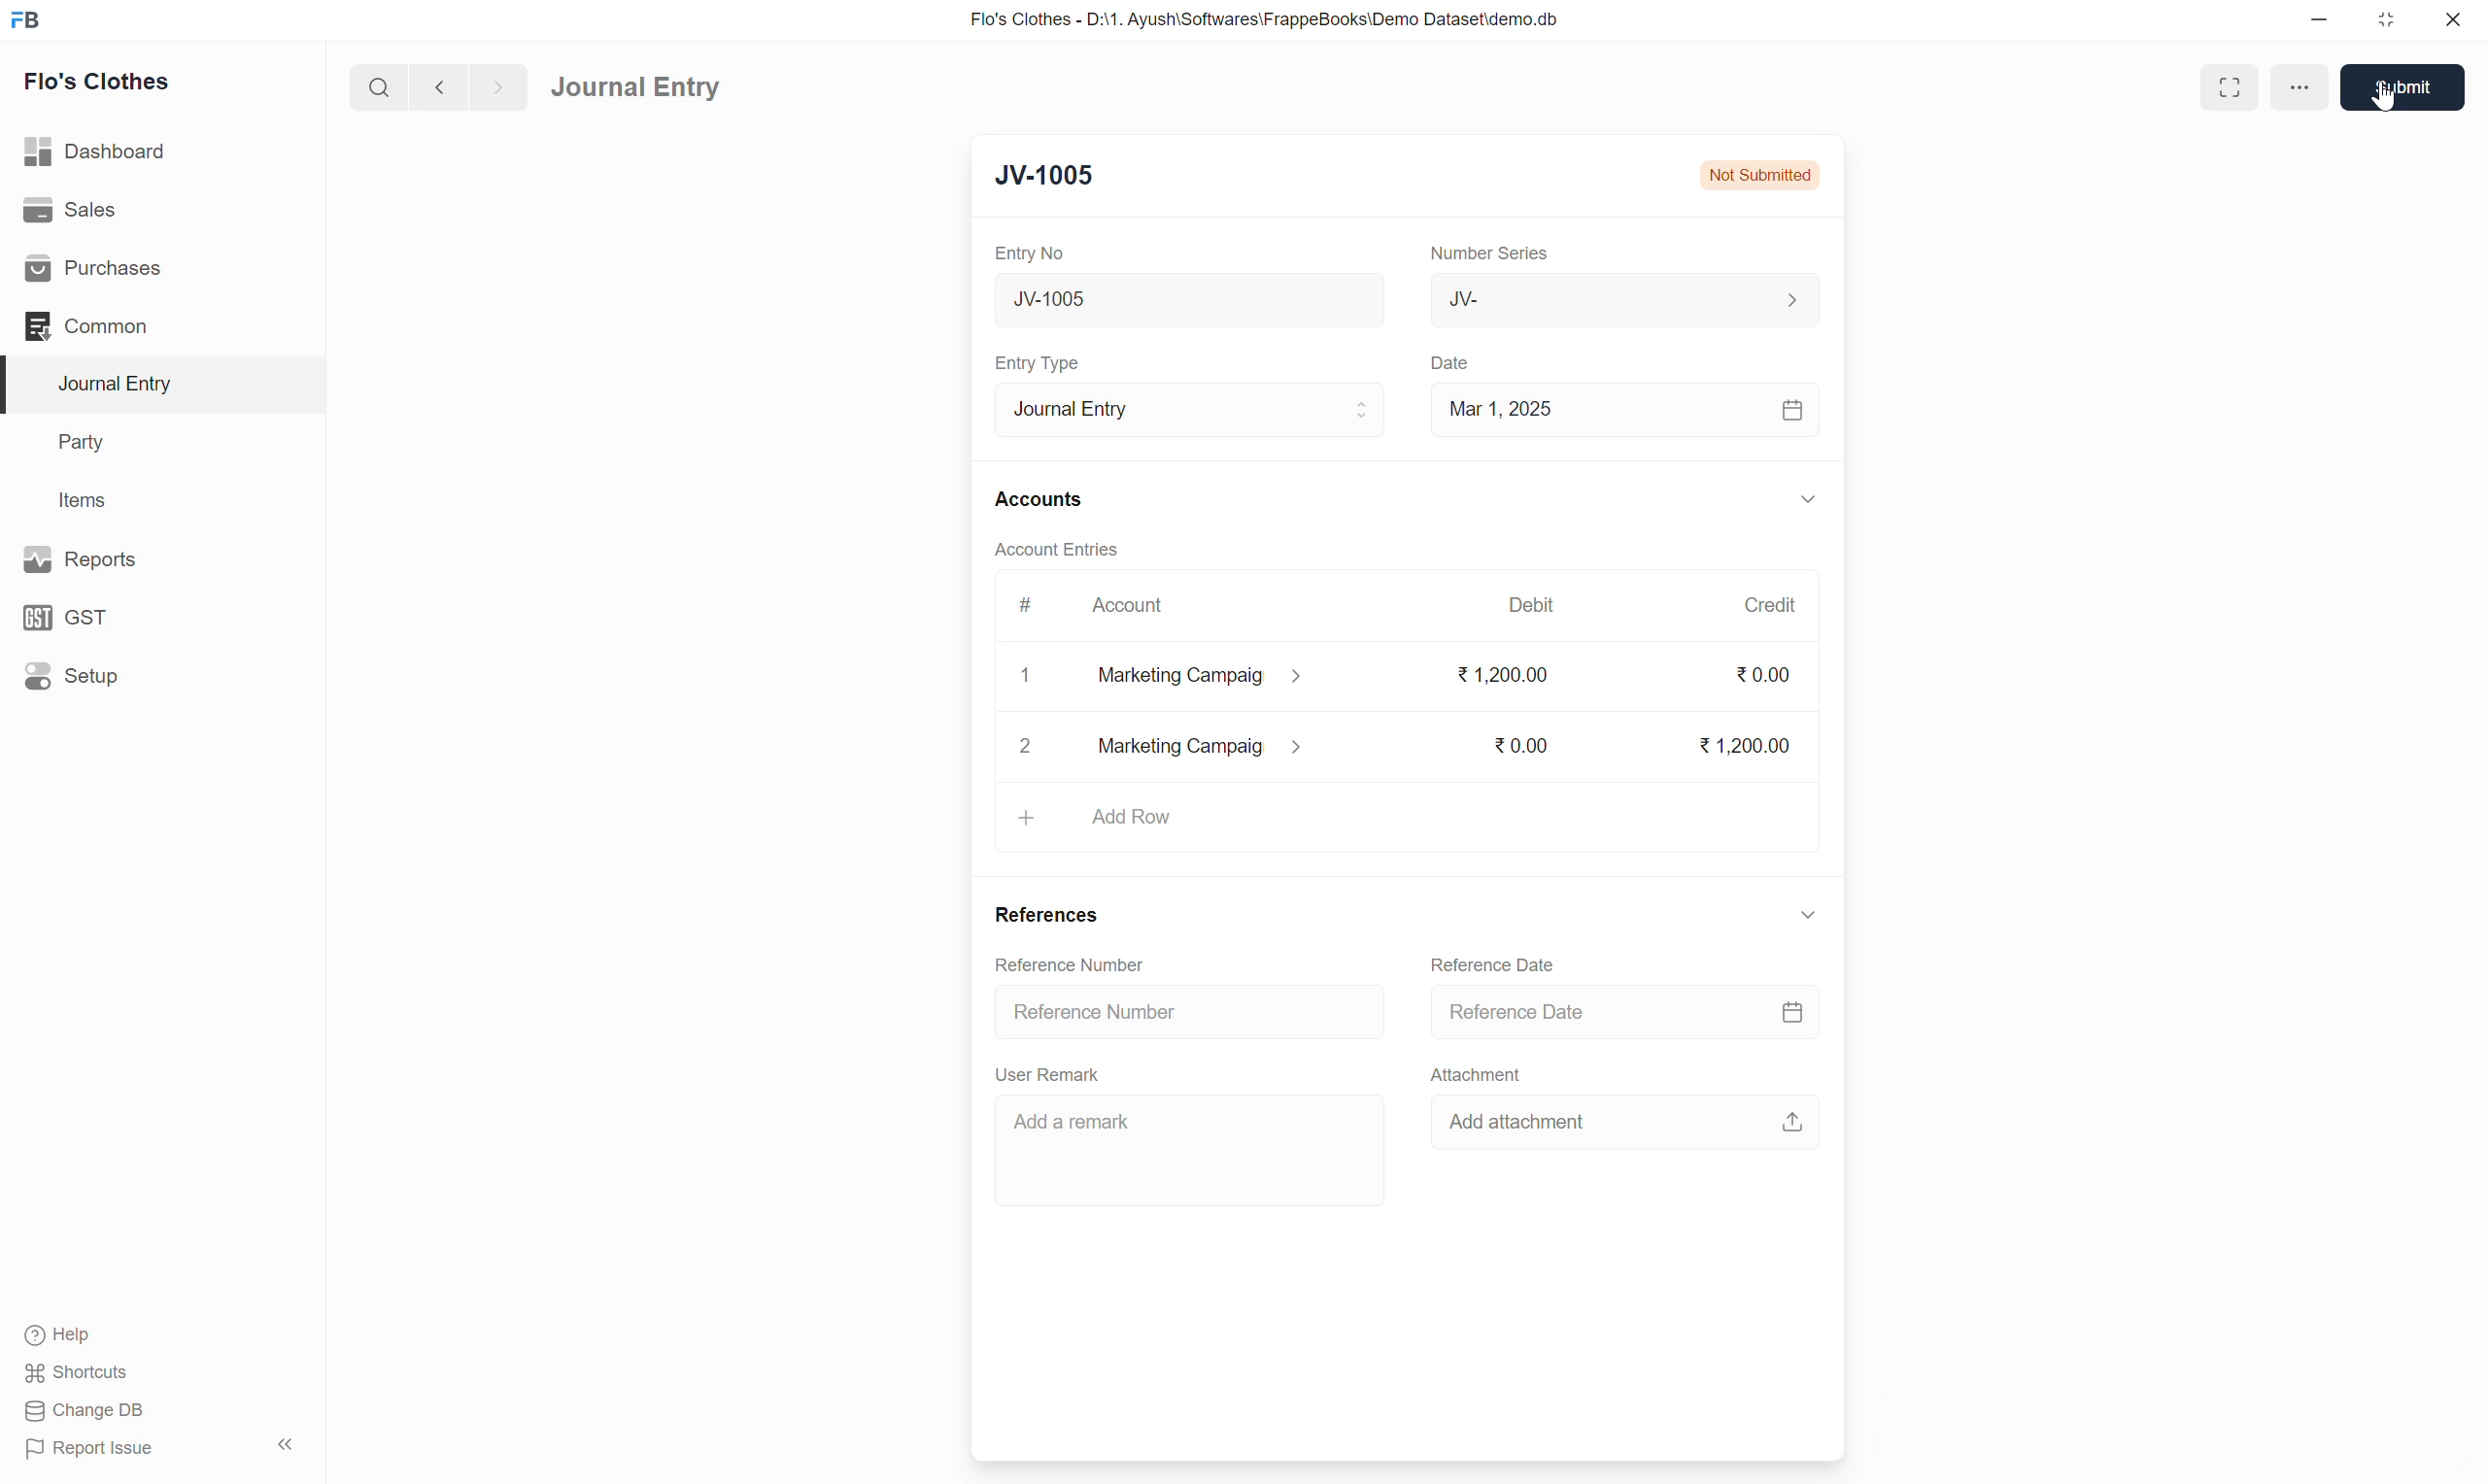  I want to click on +, so click(1026, 817).